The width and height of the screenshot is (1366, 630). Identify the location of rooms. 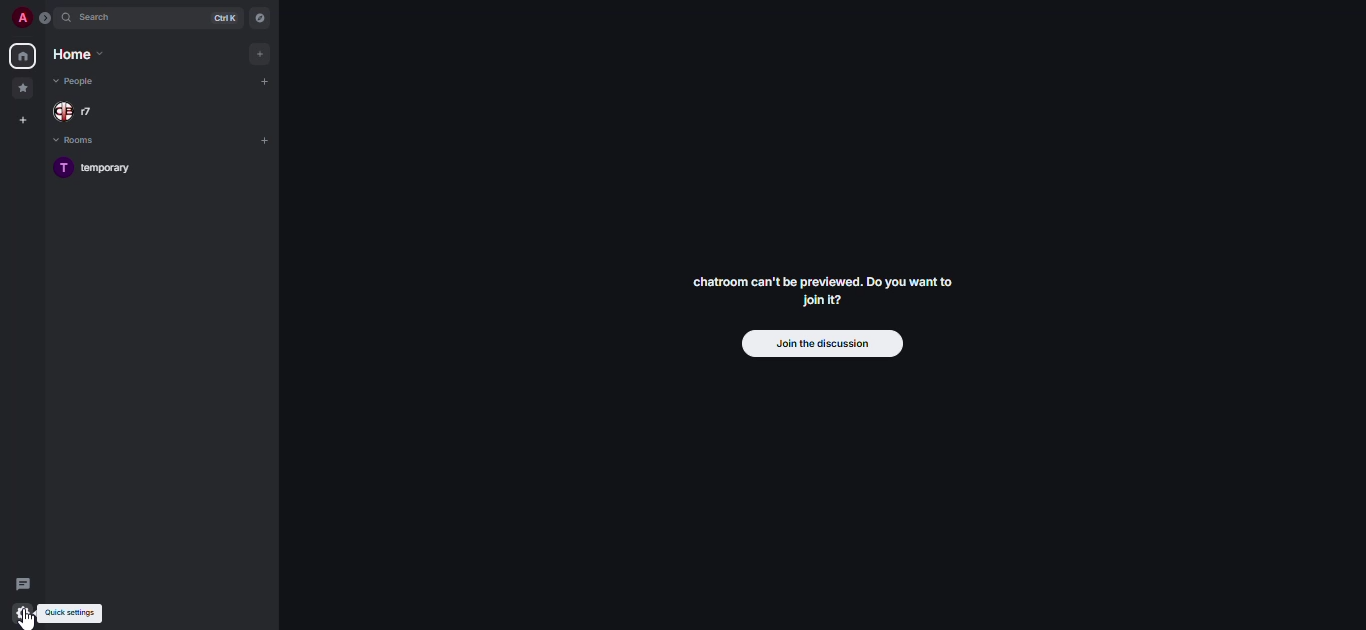
(72, 142).